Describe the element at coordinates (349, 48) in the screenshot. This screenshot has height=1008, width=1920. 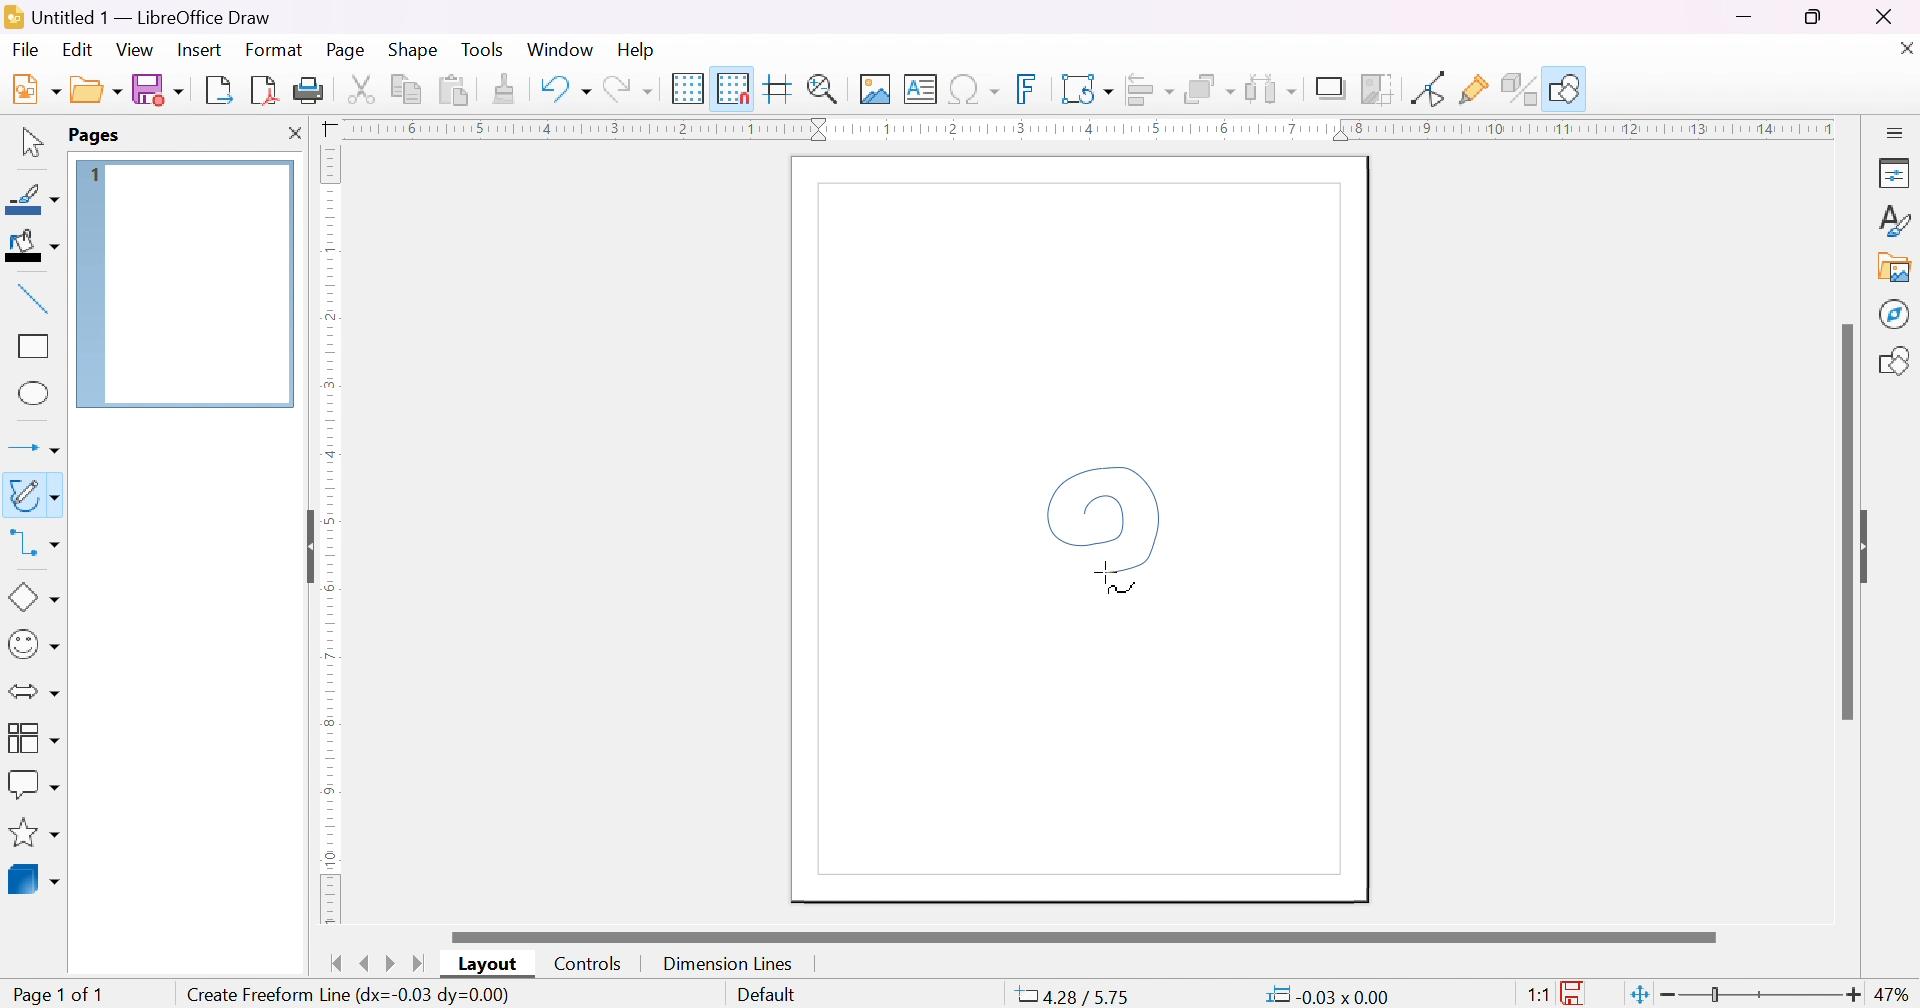
I see `page` at that location.